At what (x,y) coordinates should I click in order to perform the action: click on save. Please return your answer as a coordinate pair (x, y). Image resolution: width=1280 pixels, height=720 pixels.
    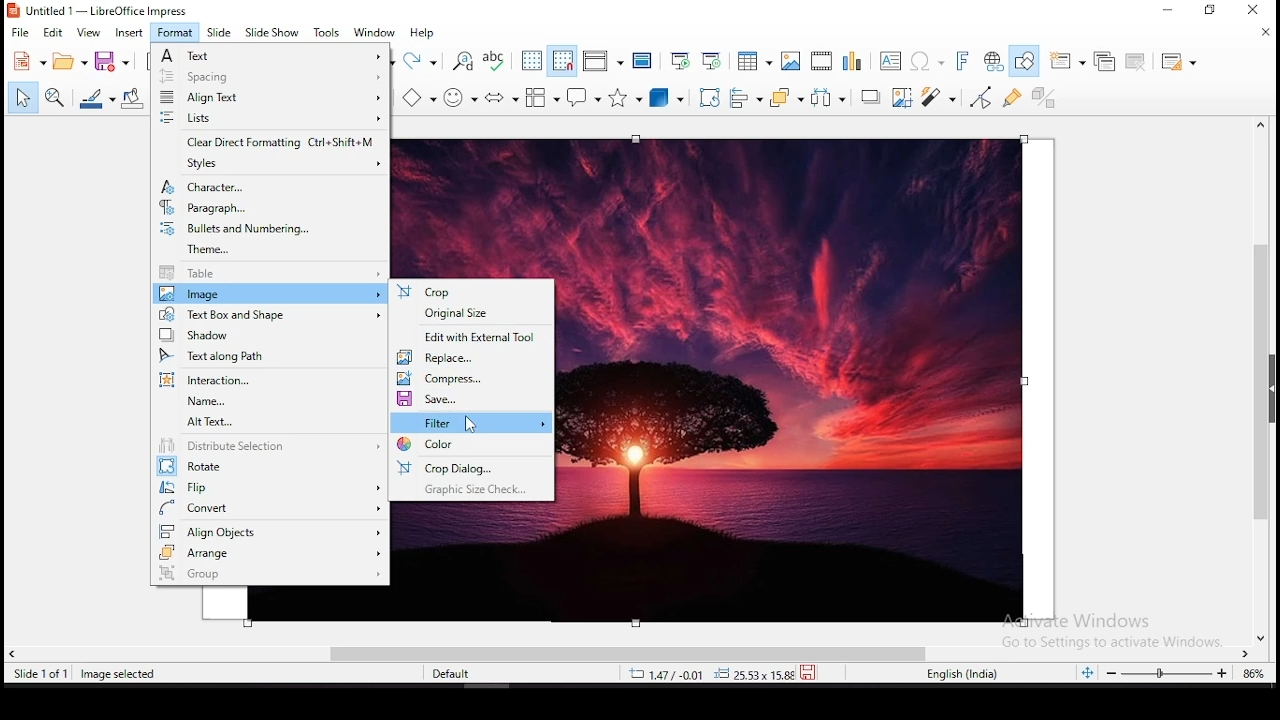
    Looking at the image, I should click on (473, 399).